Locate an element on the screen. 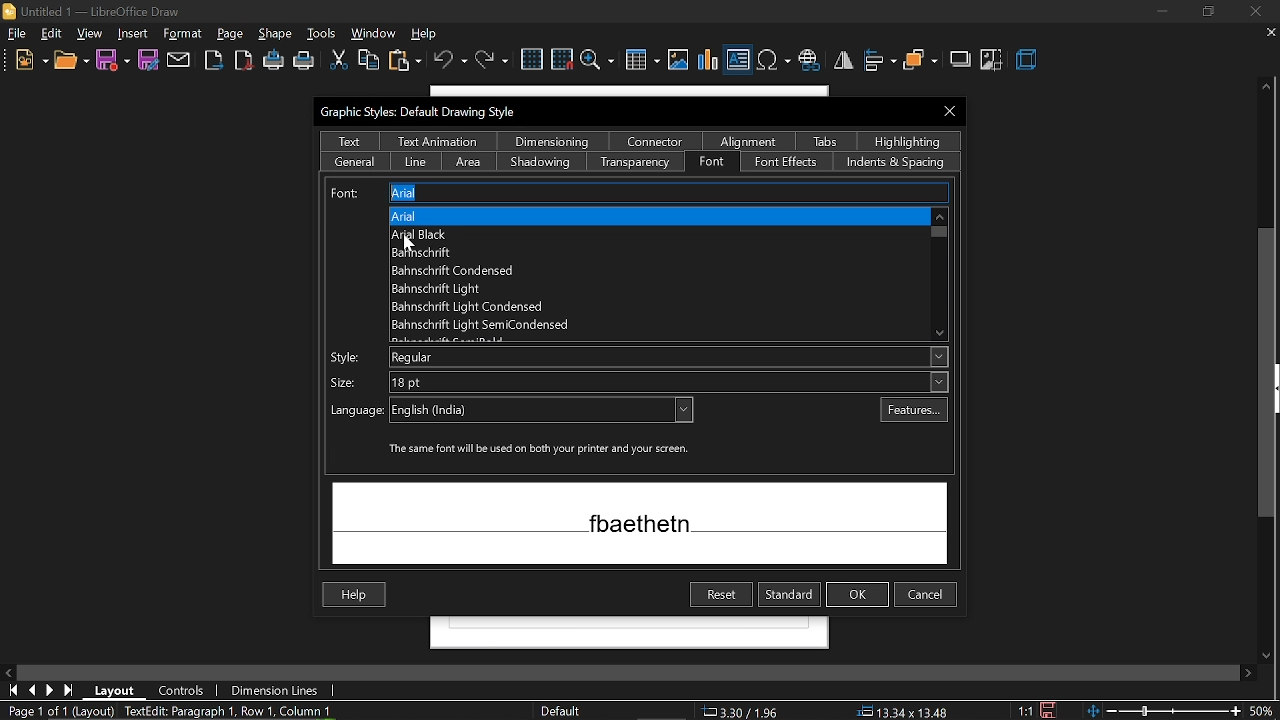  move right is located at coordinates (1250, 673).